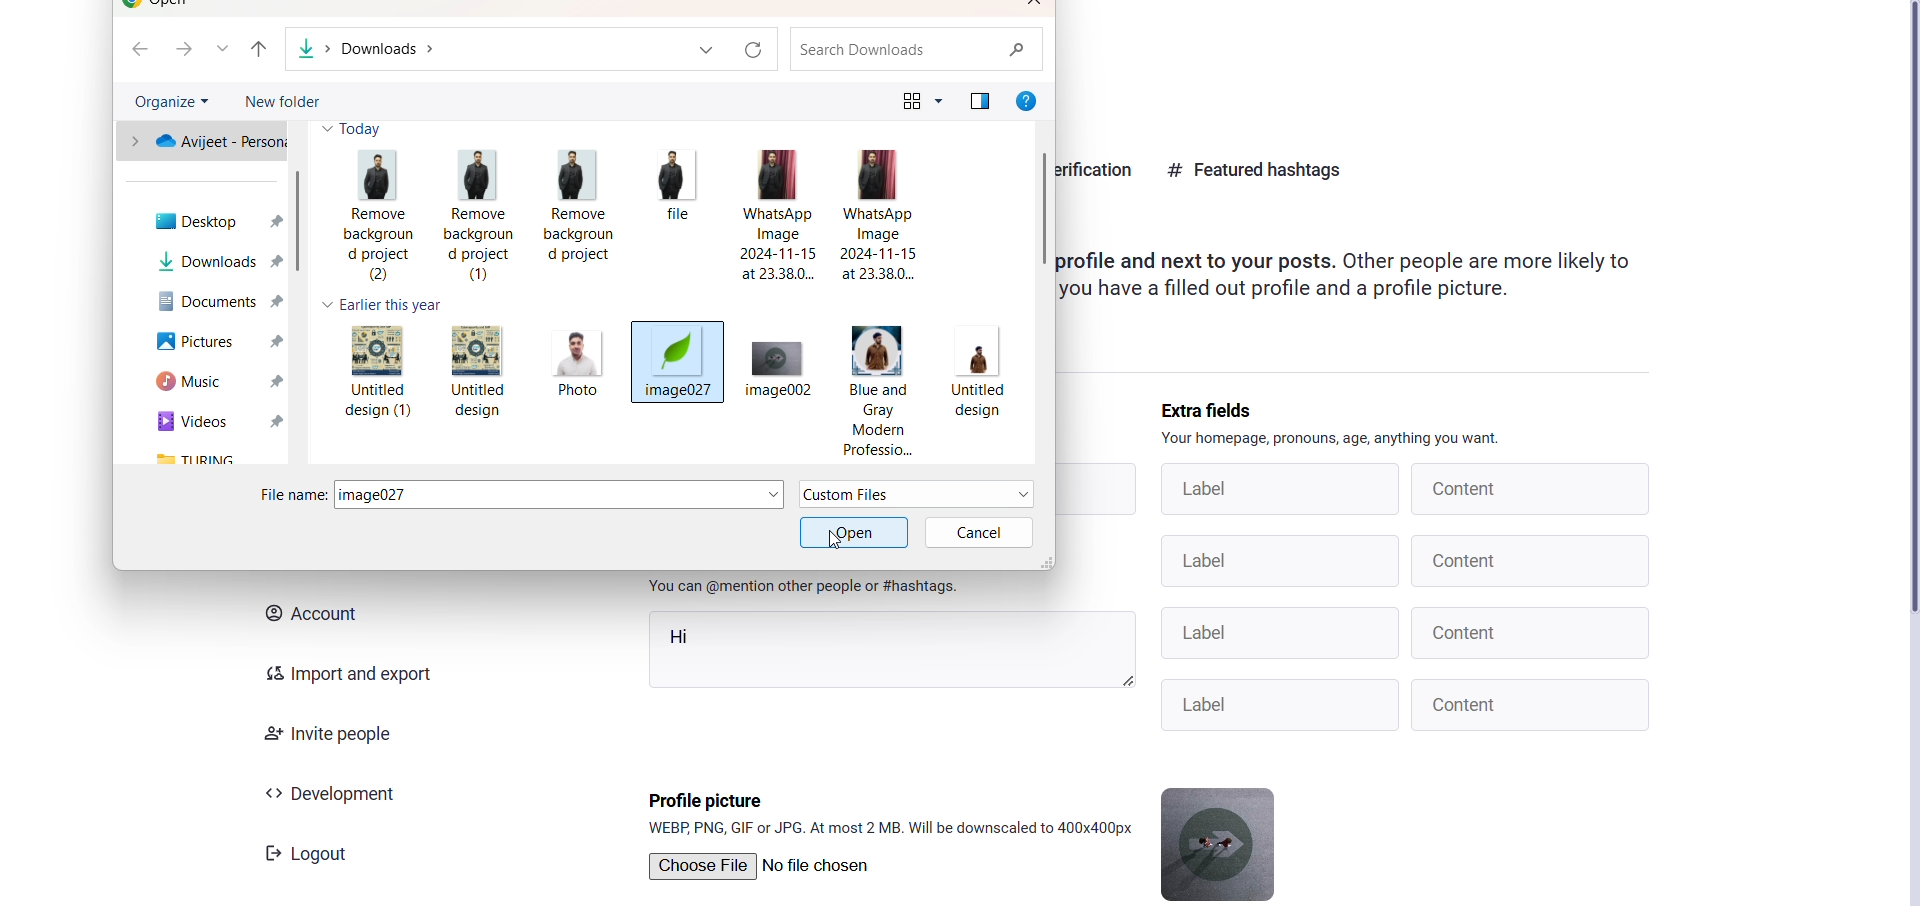  I want to click on development, so click(334, 792).